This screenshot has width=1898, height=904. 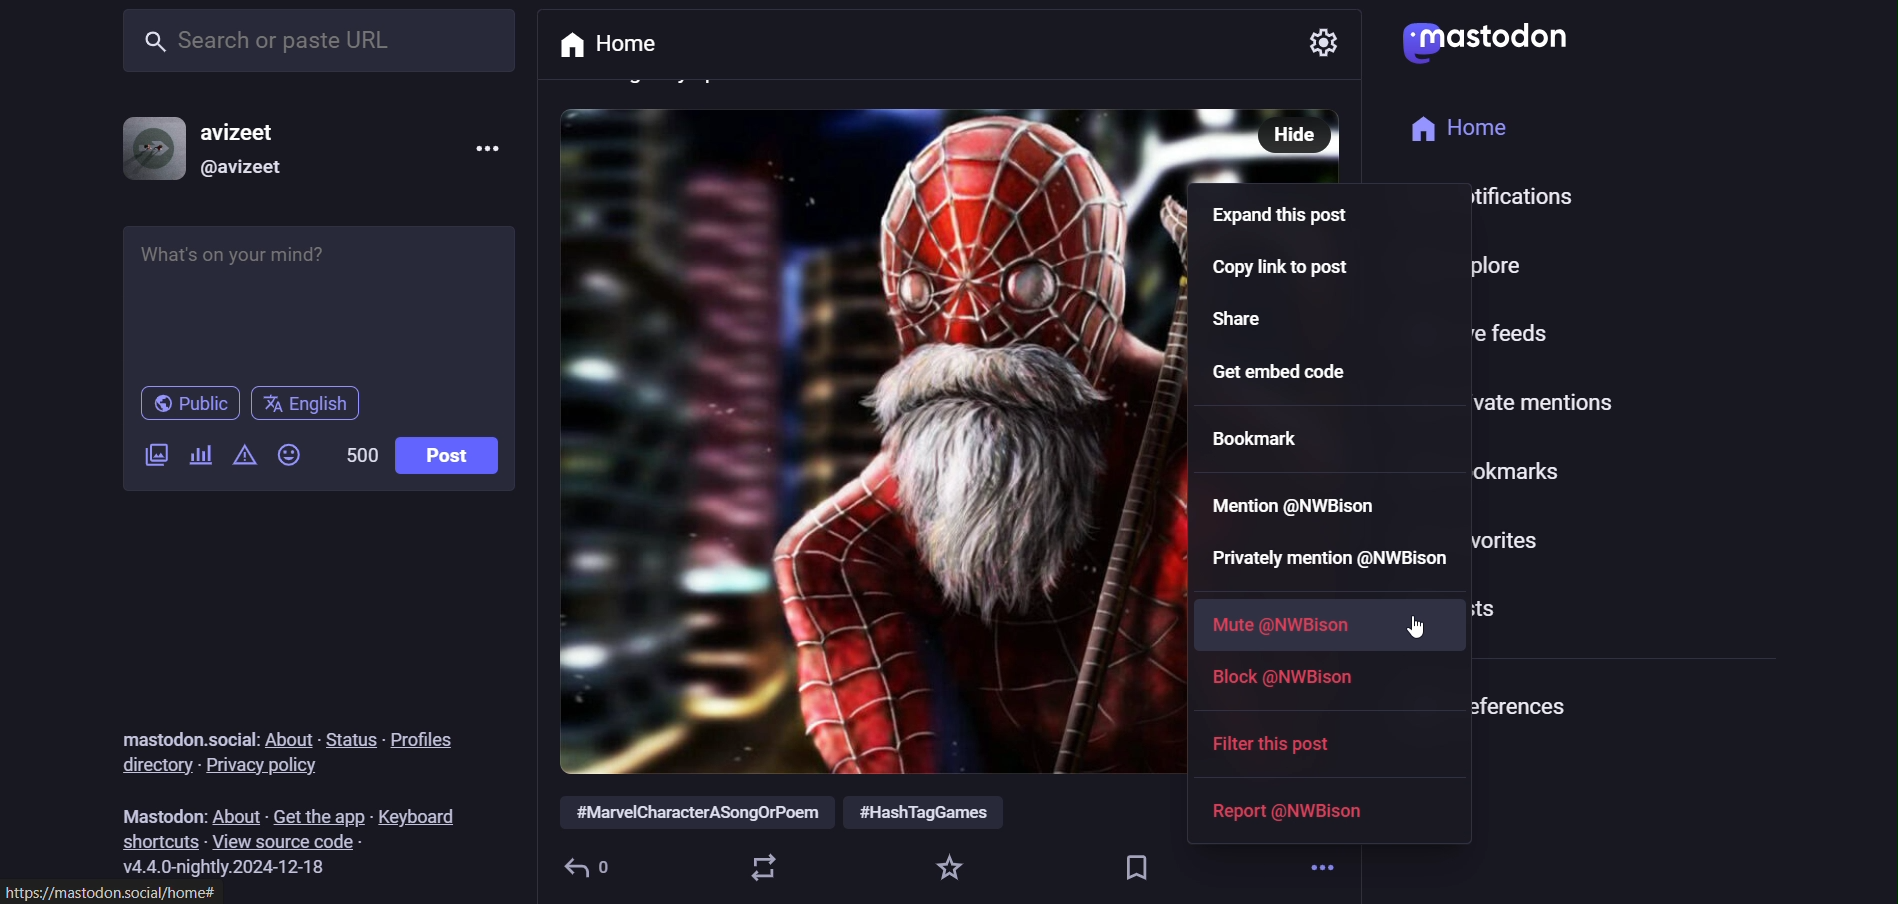 What do you see at coordinates (1268, 436) in the screenshot?
I see `bookmark` at bounding box center [1268, 436].